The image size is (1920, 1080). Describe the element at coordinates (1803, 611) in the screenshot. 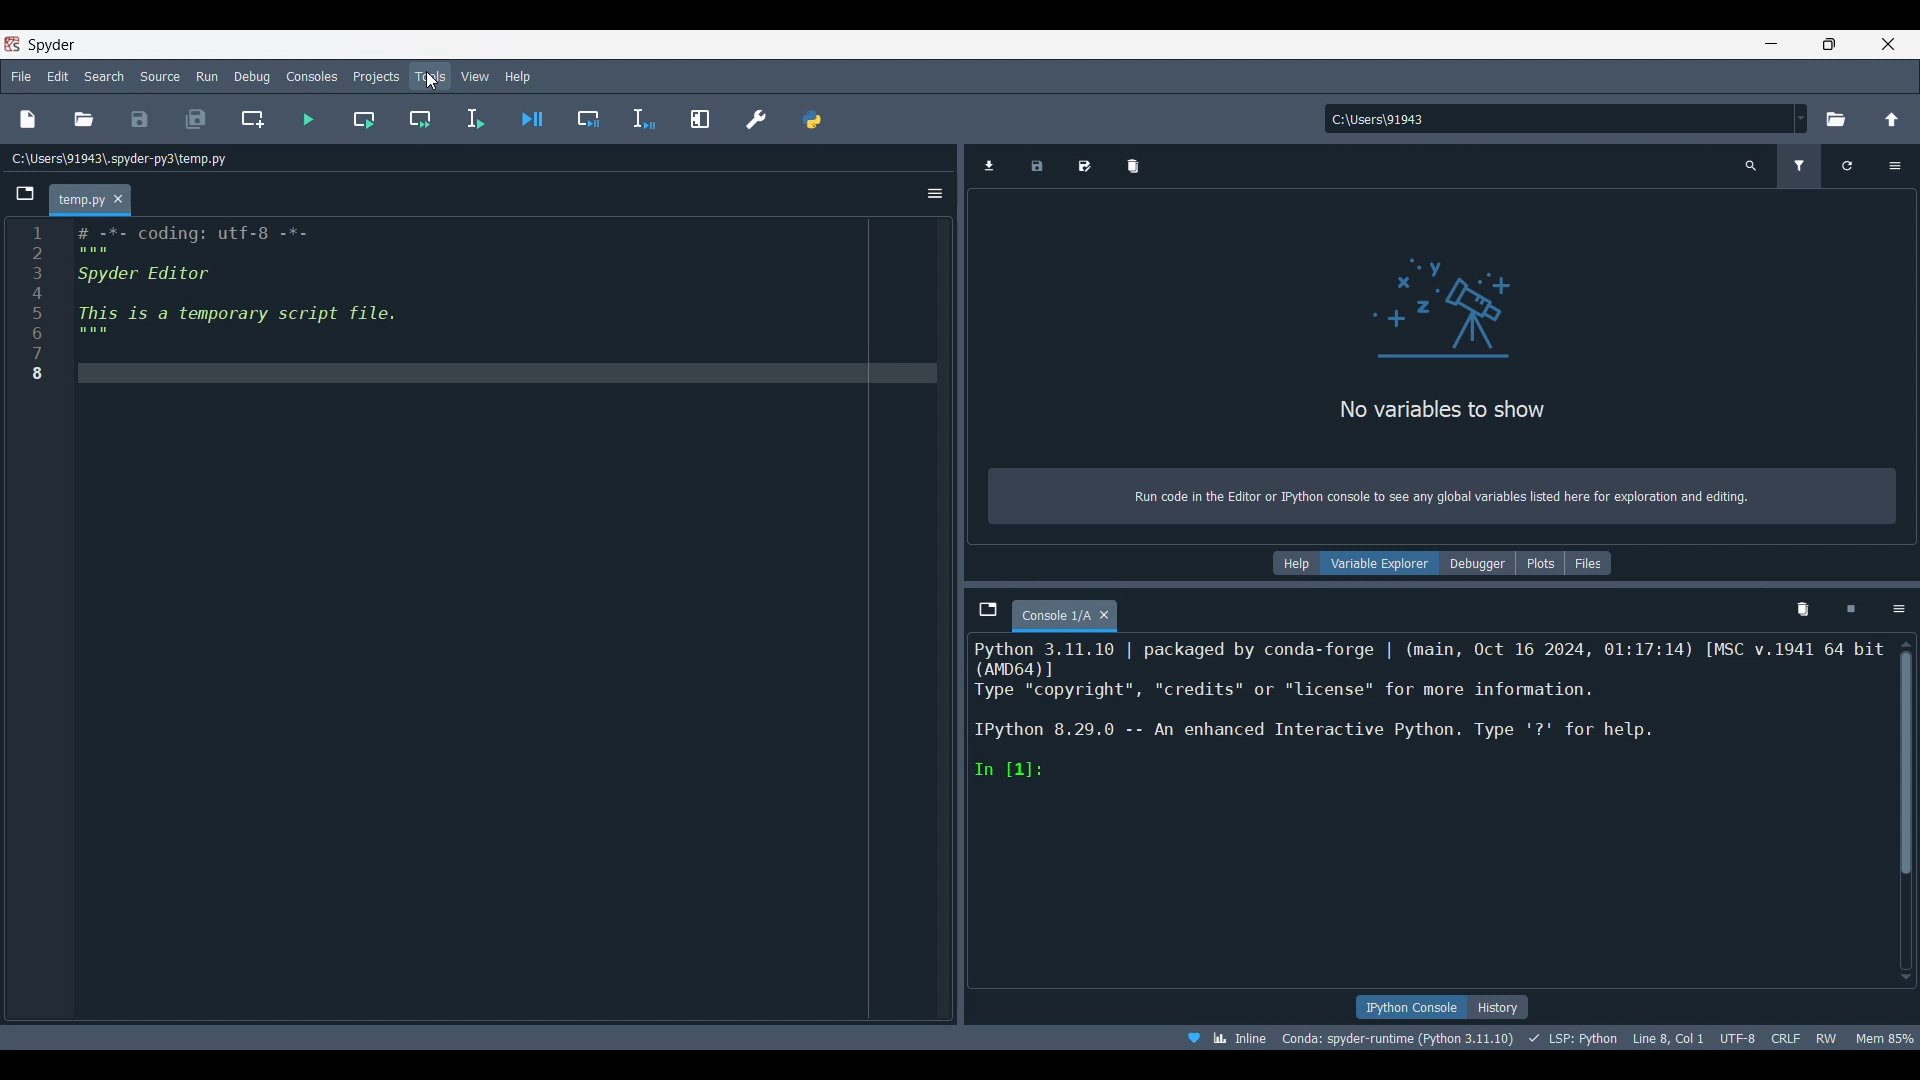

I see `Remove all variables from namespace` at that location.